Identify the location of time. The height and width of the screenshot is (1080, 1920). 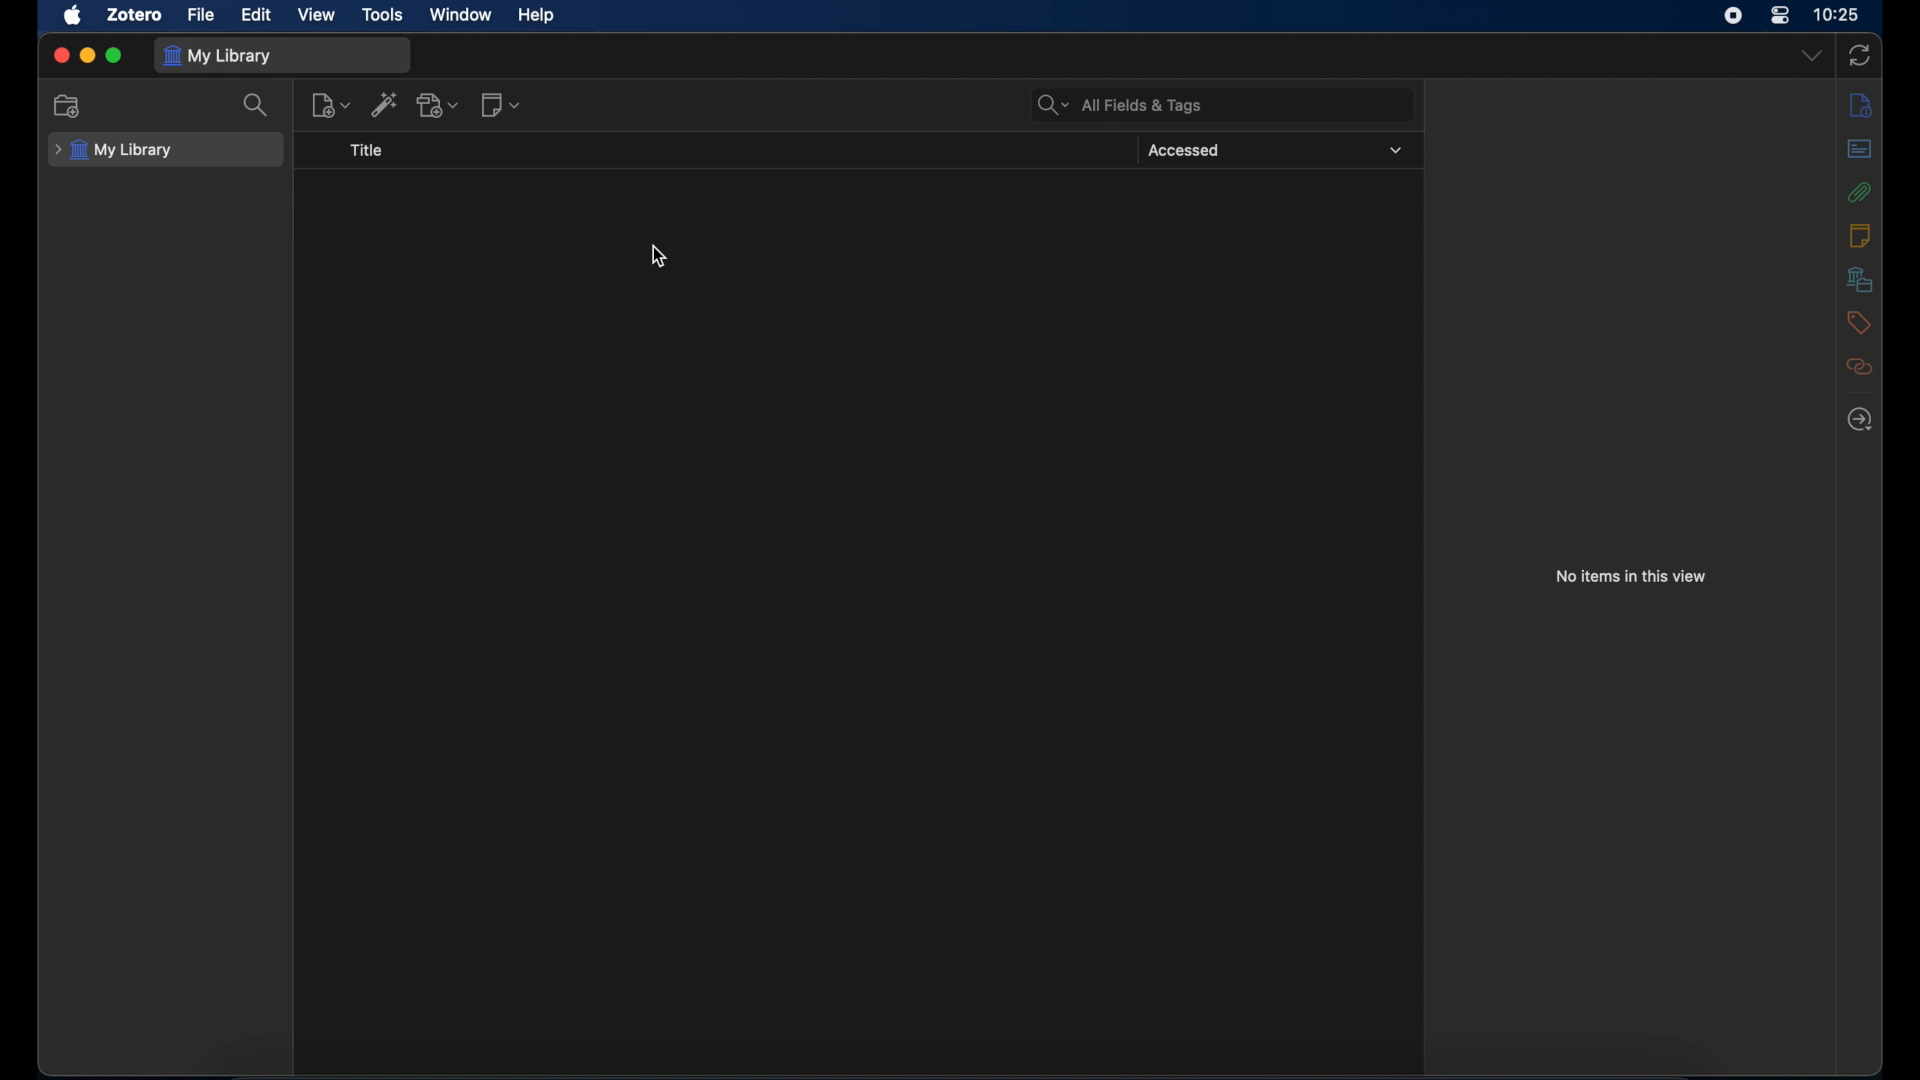
(1837, 13).